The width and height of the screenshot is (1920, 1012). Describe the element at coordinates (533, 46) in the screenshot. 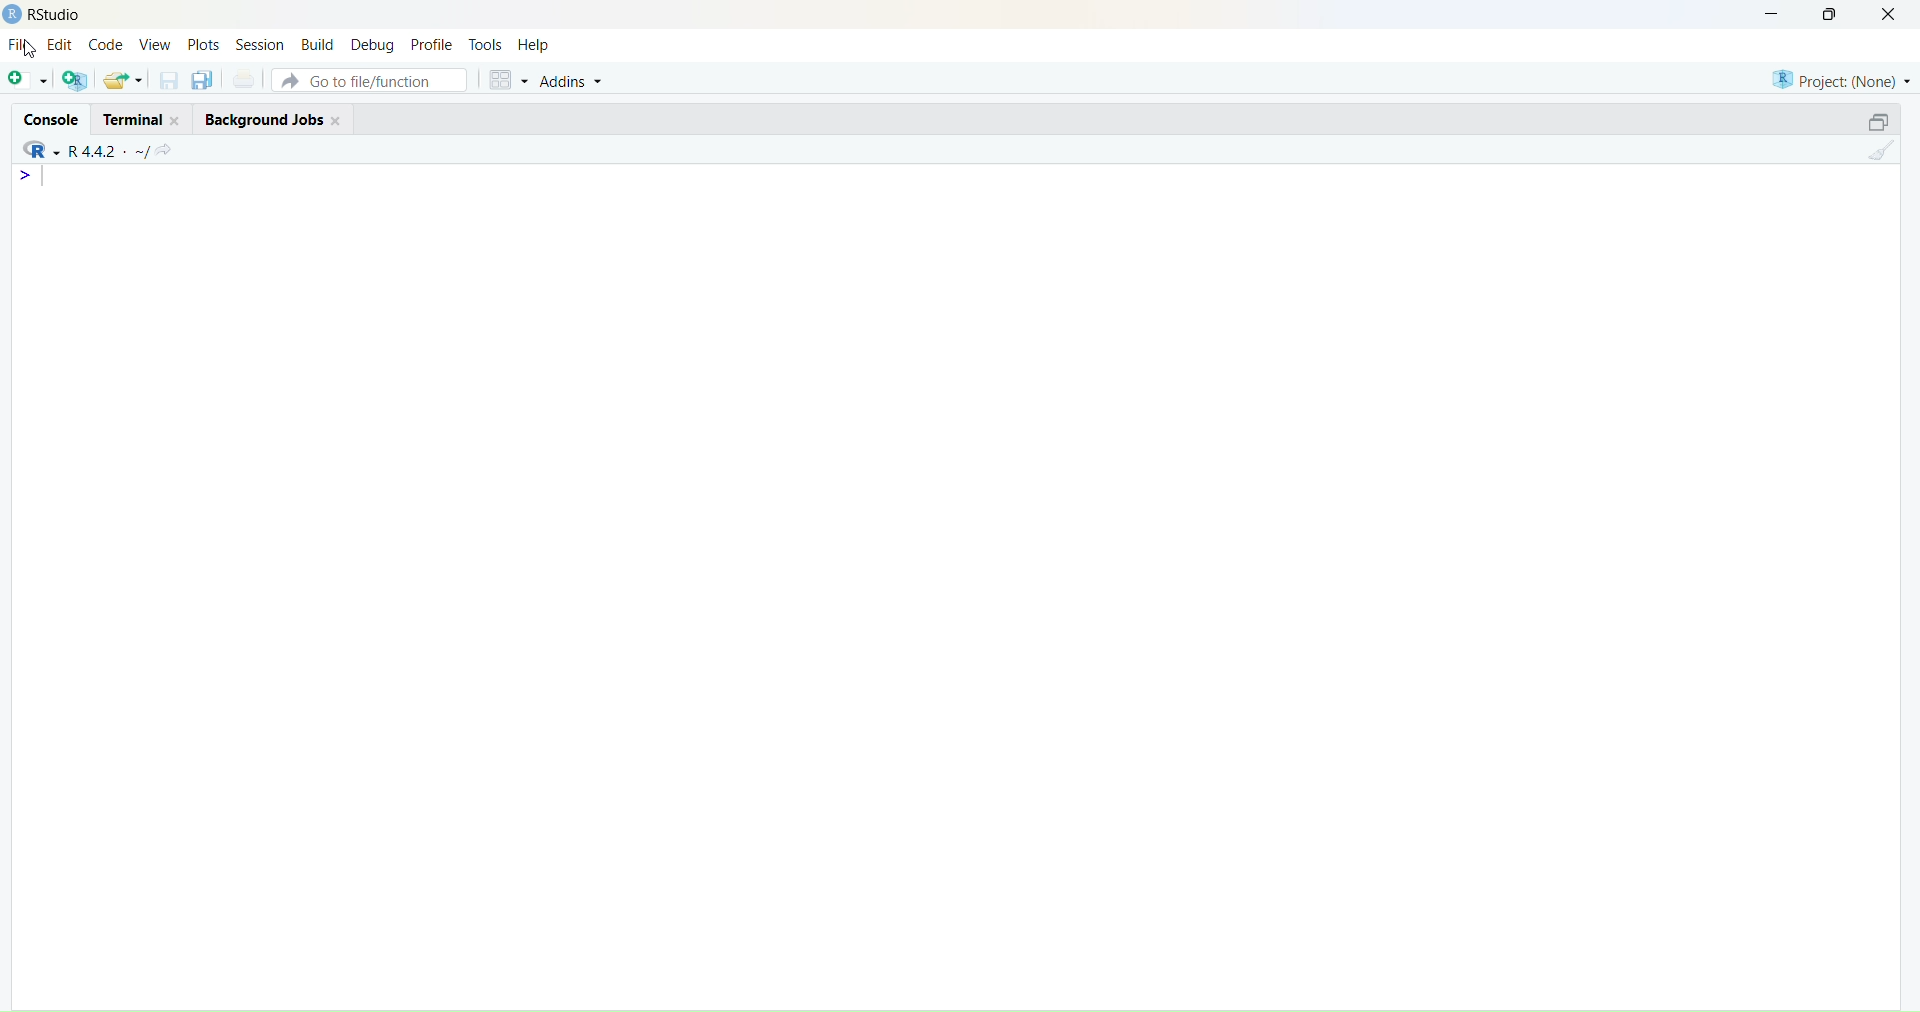

I see `Help` at that location.